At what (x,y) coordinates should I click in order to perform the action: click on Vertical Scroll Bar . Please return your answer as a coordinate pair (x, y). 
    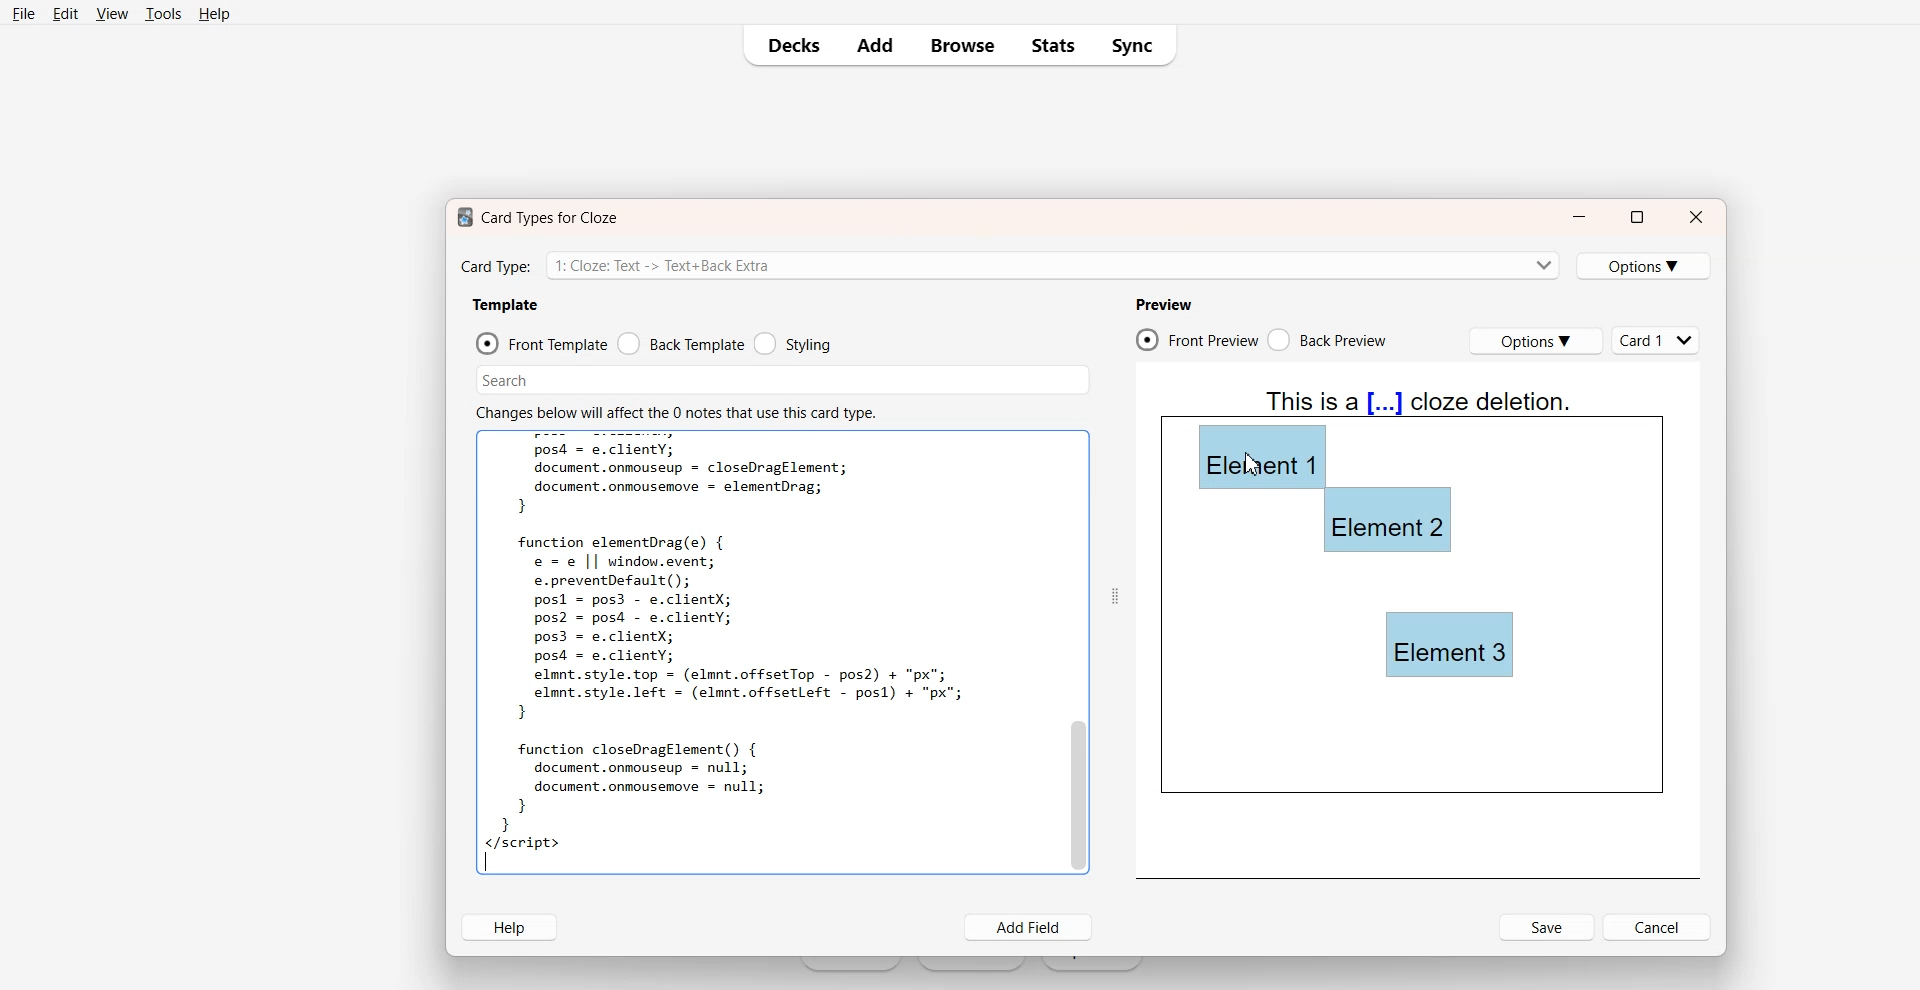
    Looking at the image, I should click on (1077, 651).